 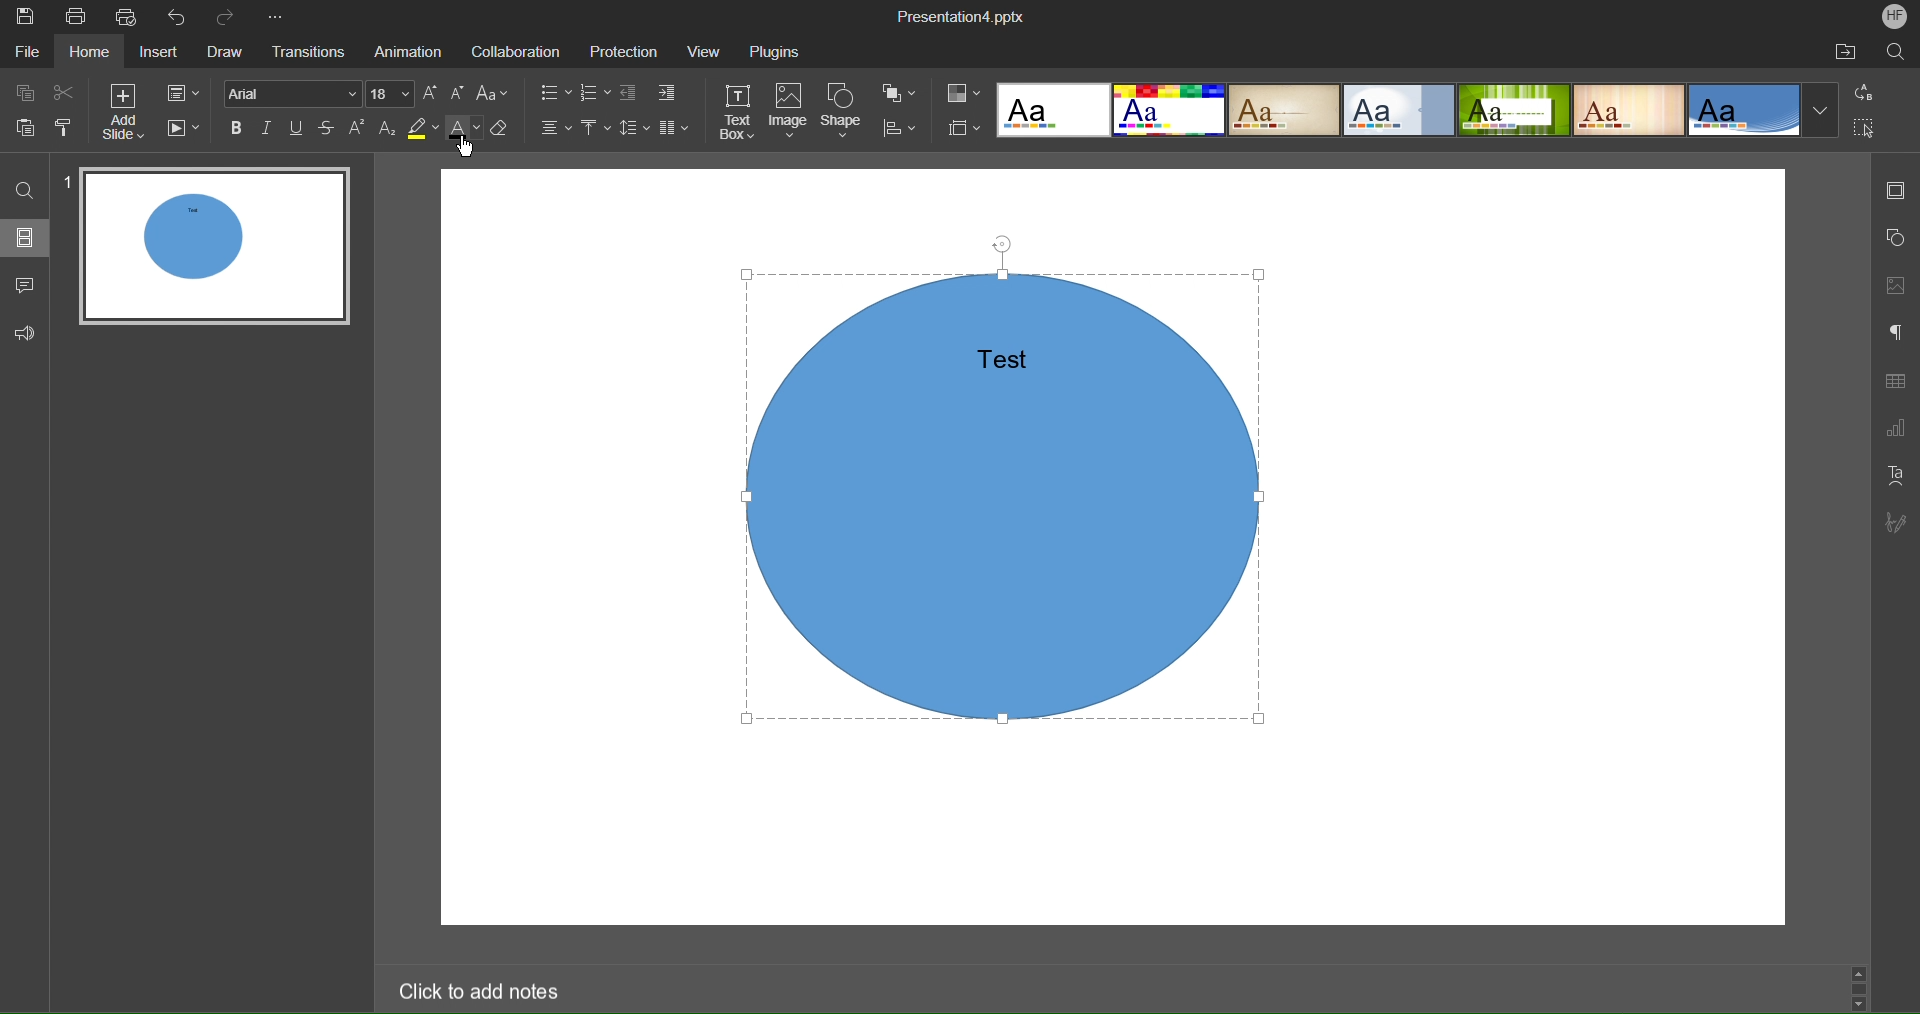 I want to click on Font Case Settings, so click(x=494, y=94).